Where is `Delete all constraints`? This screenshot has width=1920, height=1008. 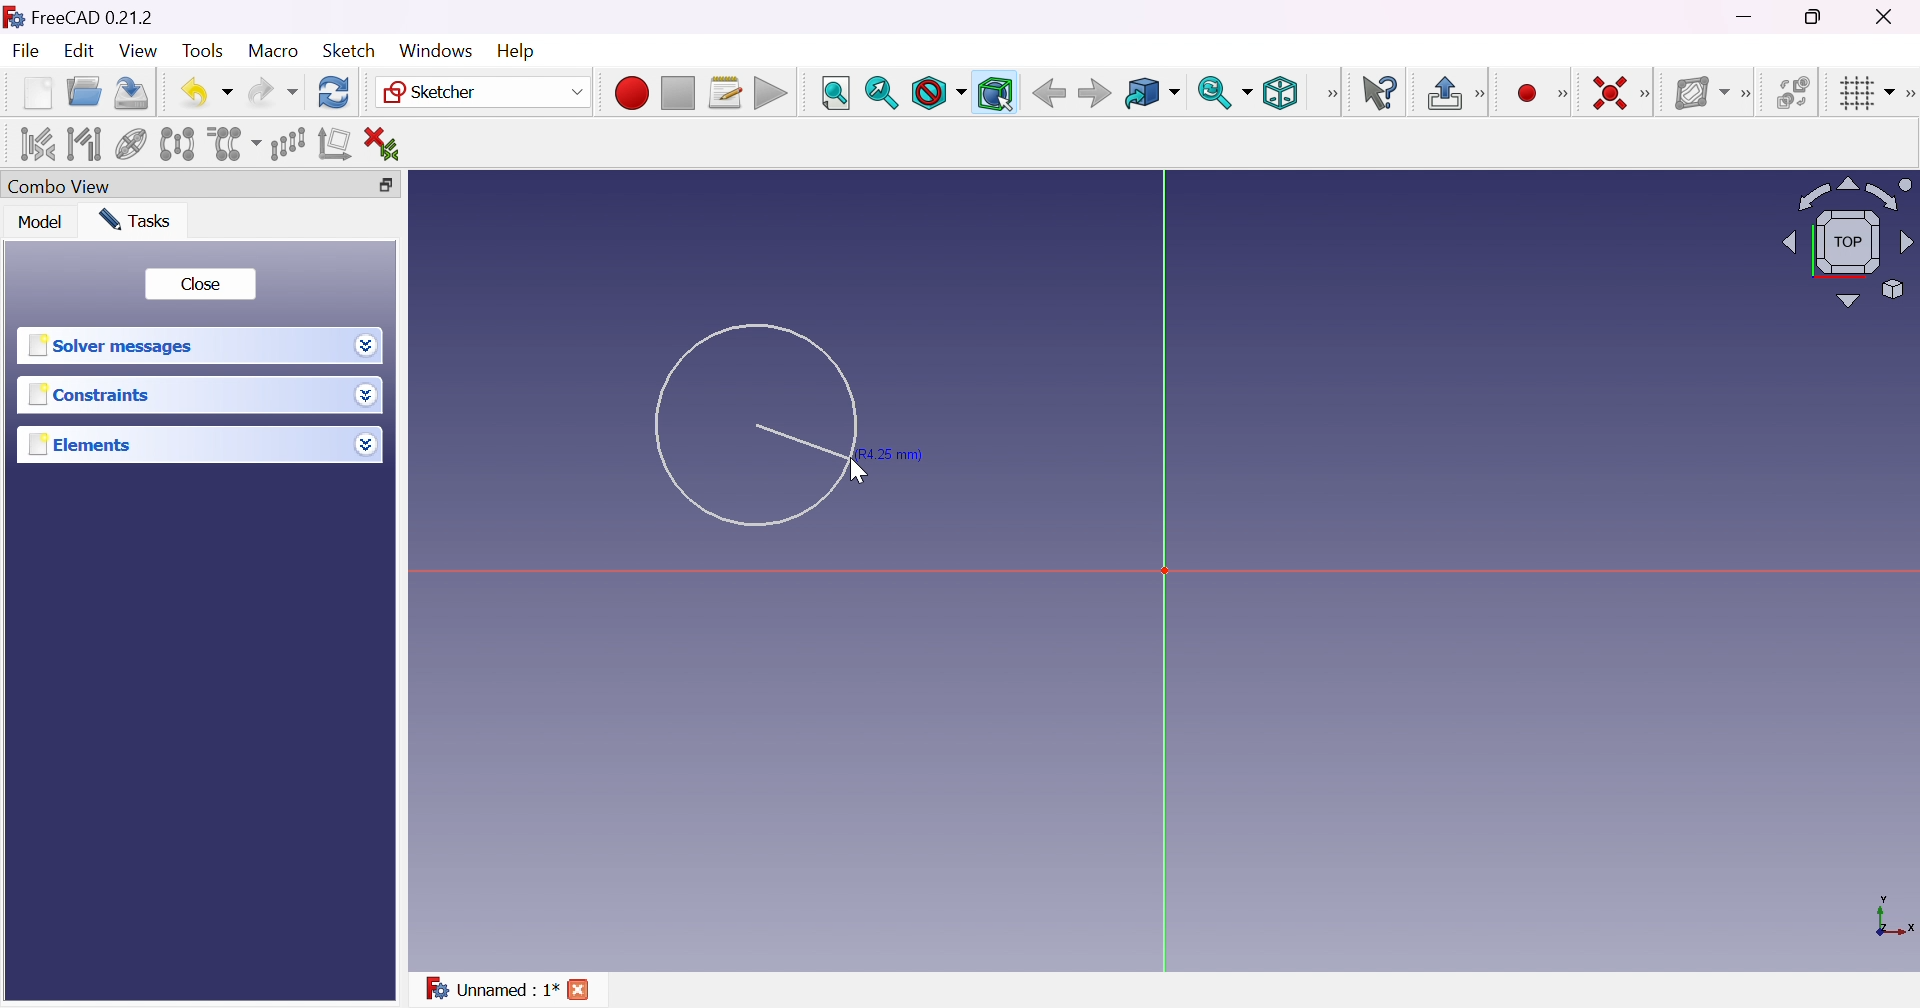
Delete all constraints is located at coordinates (390, 144).